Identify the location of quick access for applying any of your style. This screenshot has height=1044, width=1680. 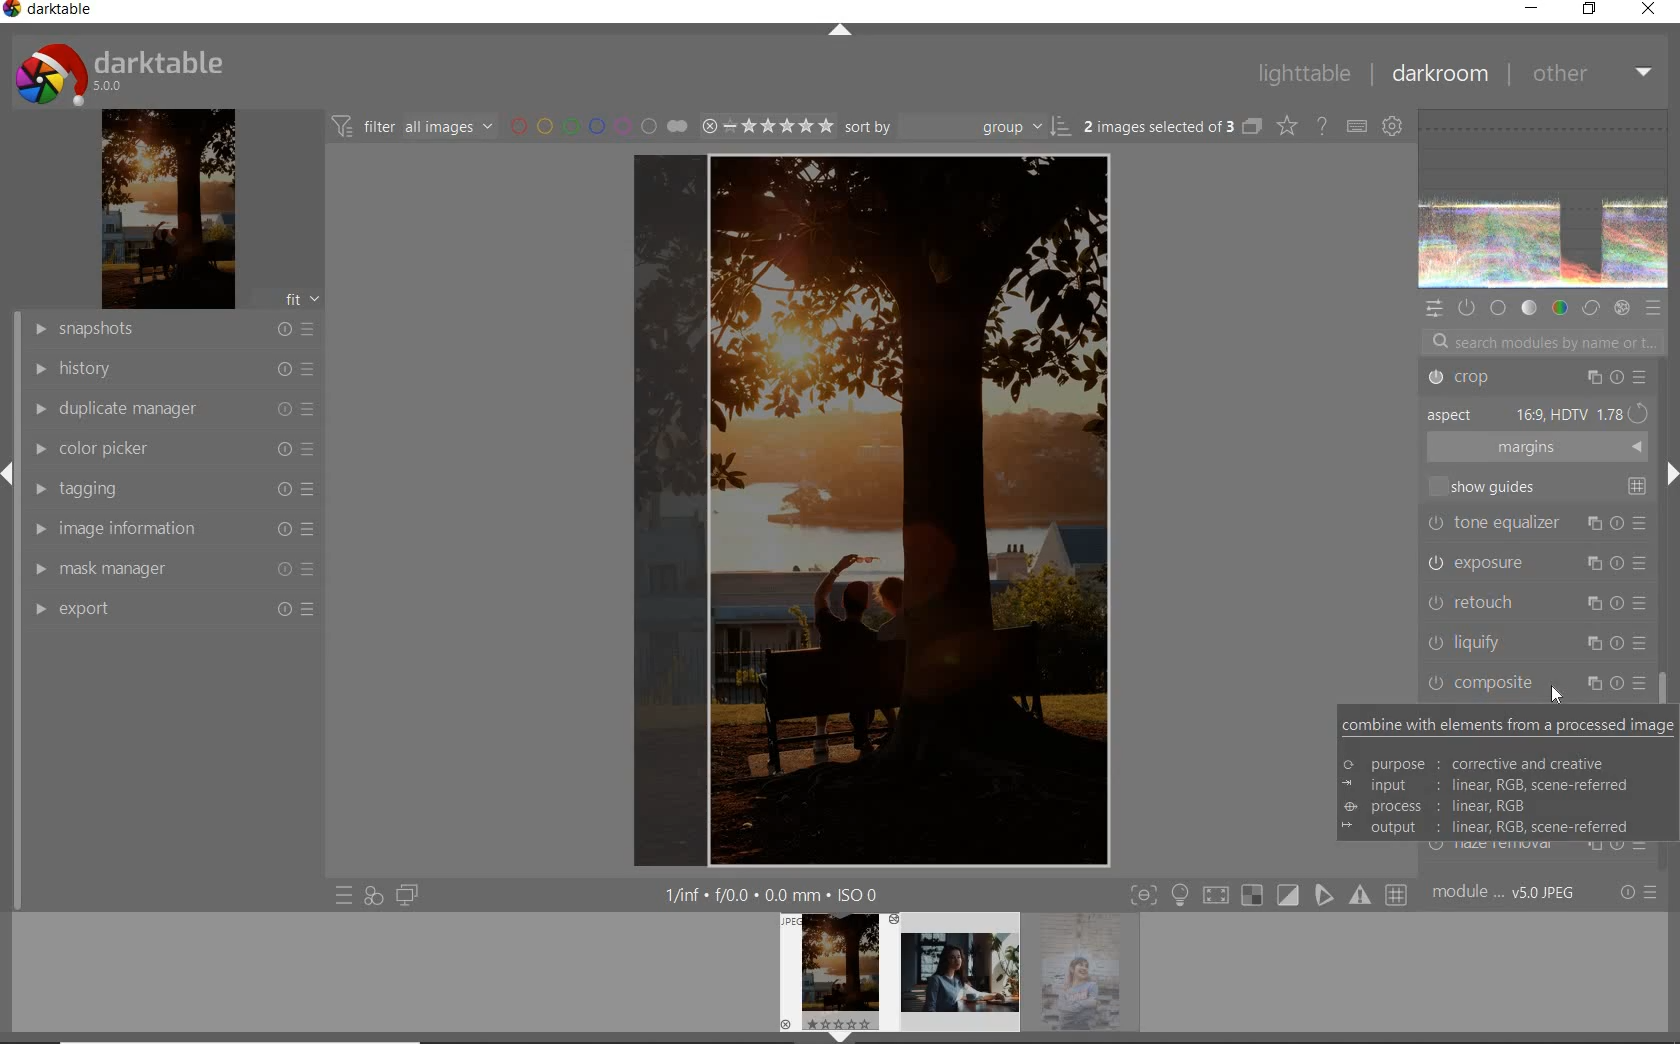
(374, 897).